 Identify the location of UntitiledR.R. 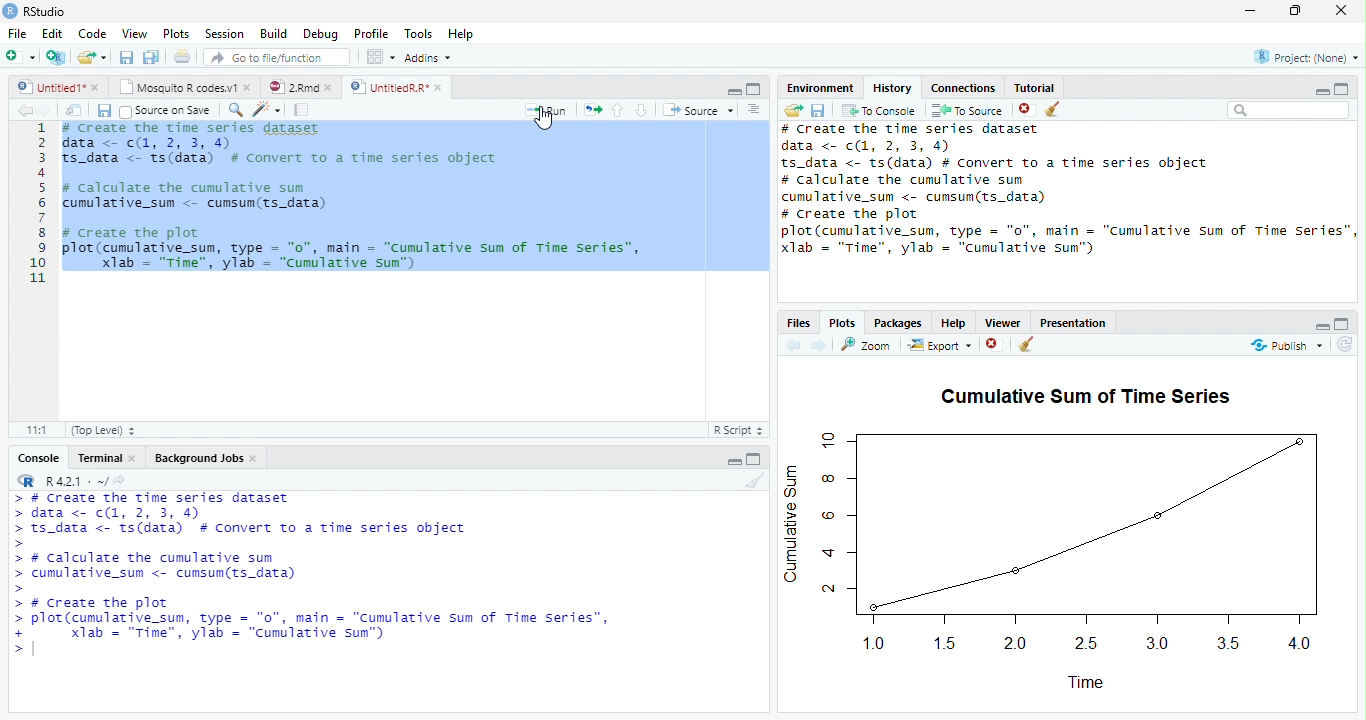
(400, 86).